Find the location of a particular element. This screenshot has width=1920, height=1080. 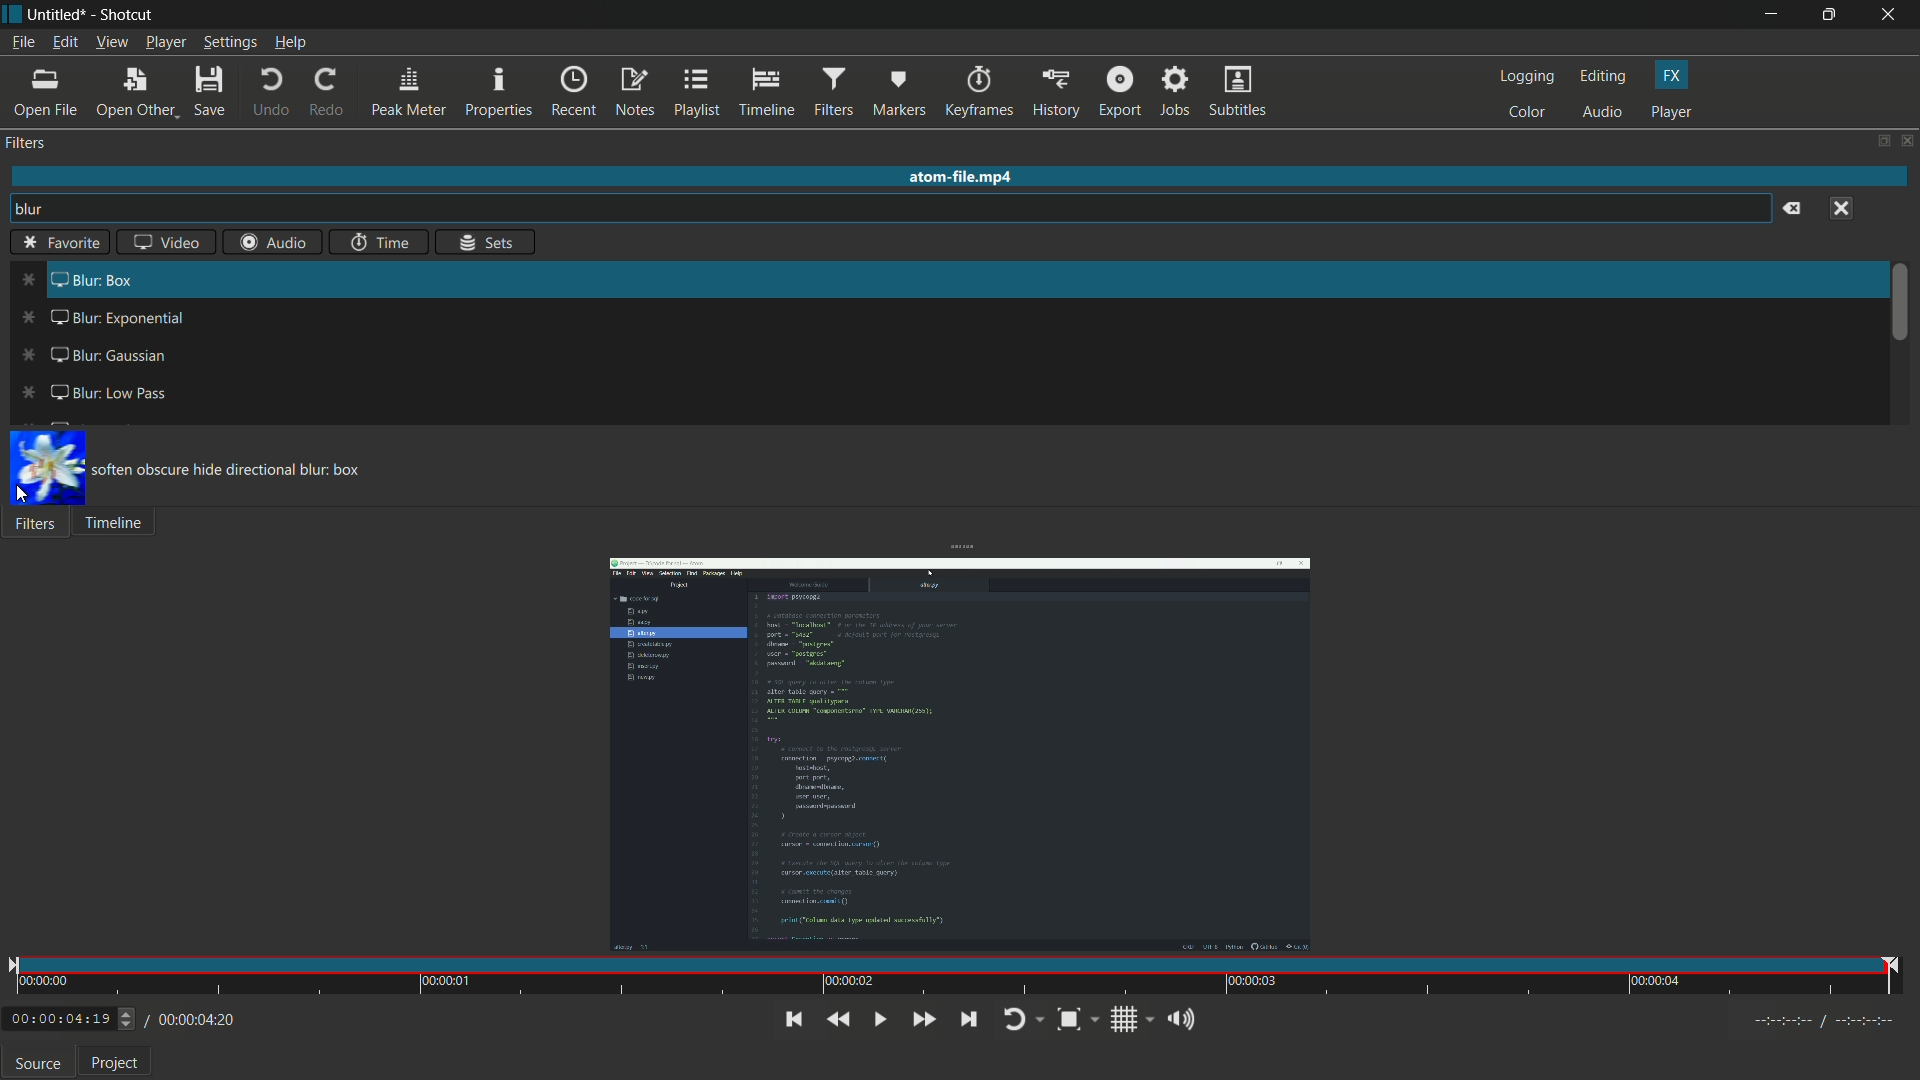

toggle zoom is located at coordinates (1078, 1021).